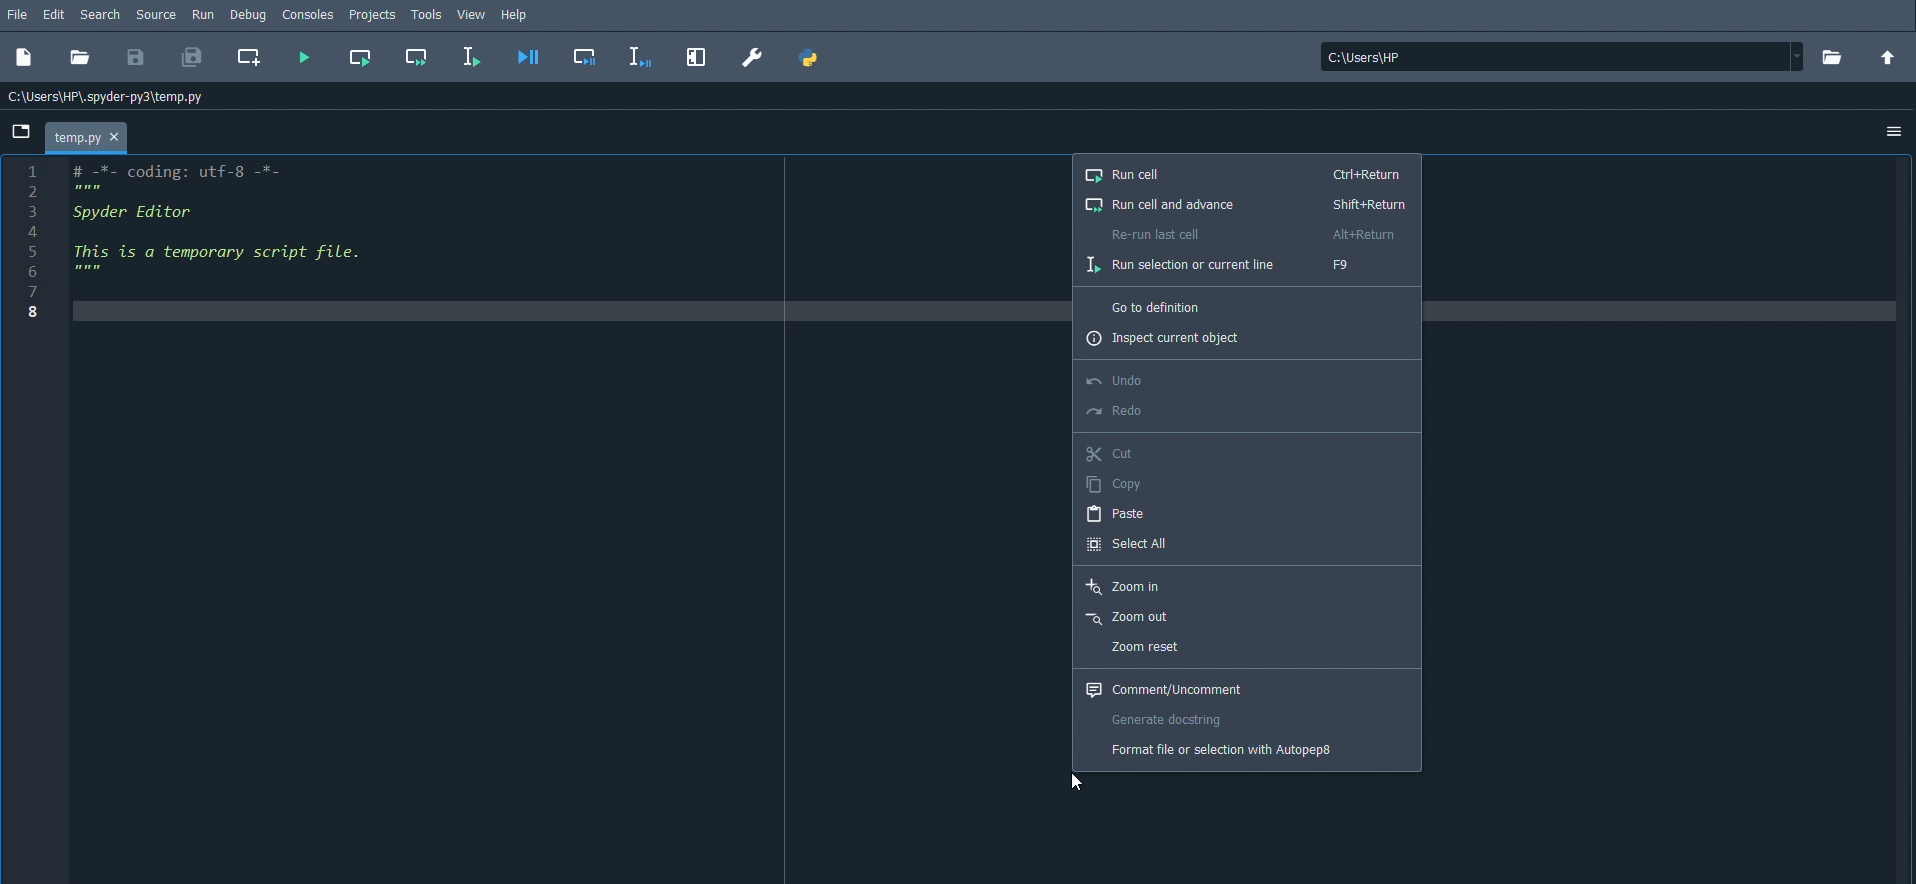 The image size is (1916, 884). What do you see at coordinates (304, 56) in the screenshot?
I see `Run file` at bounding box center [304, 56].